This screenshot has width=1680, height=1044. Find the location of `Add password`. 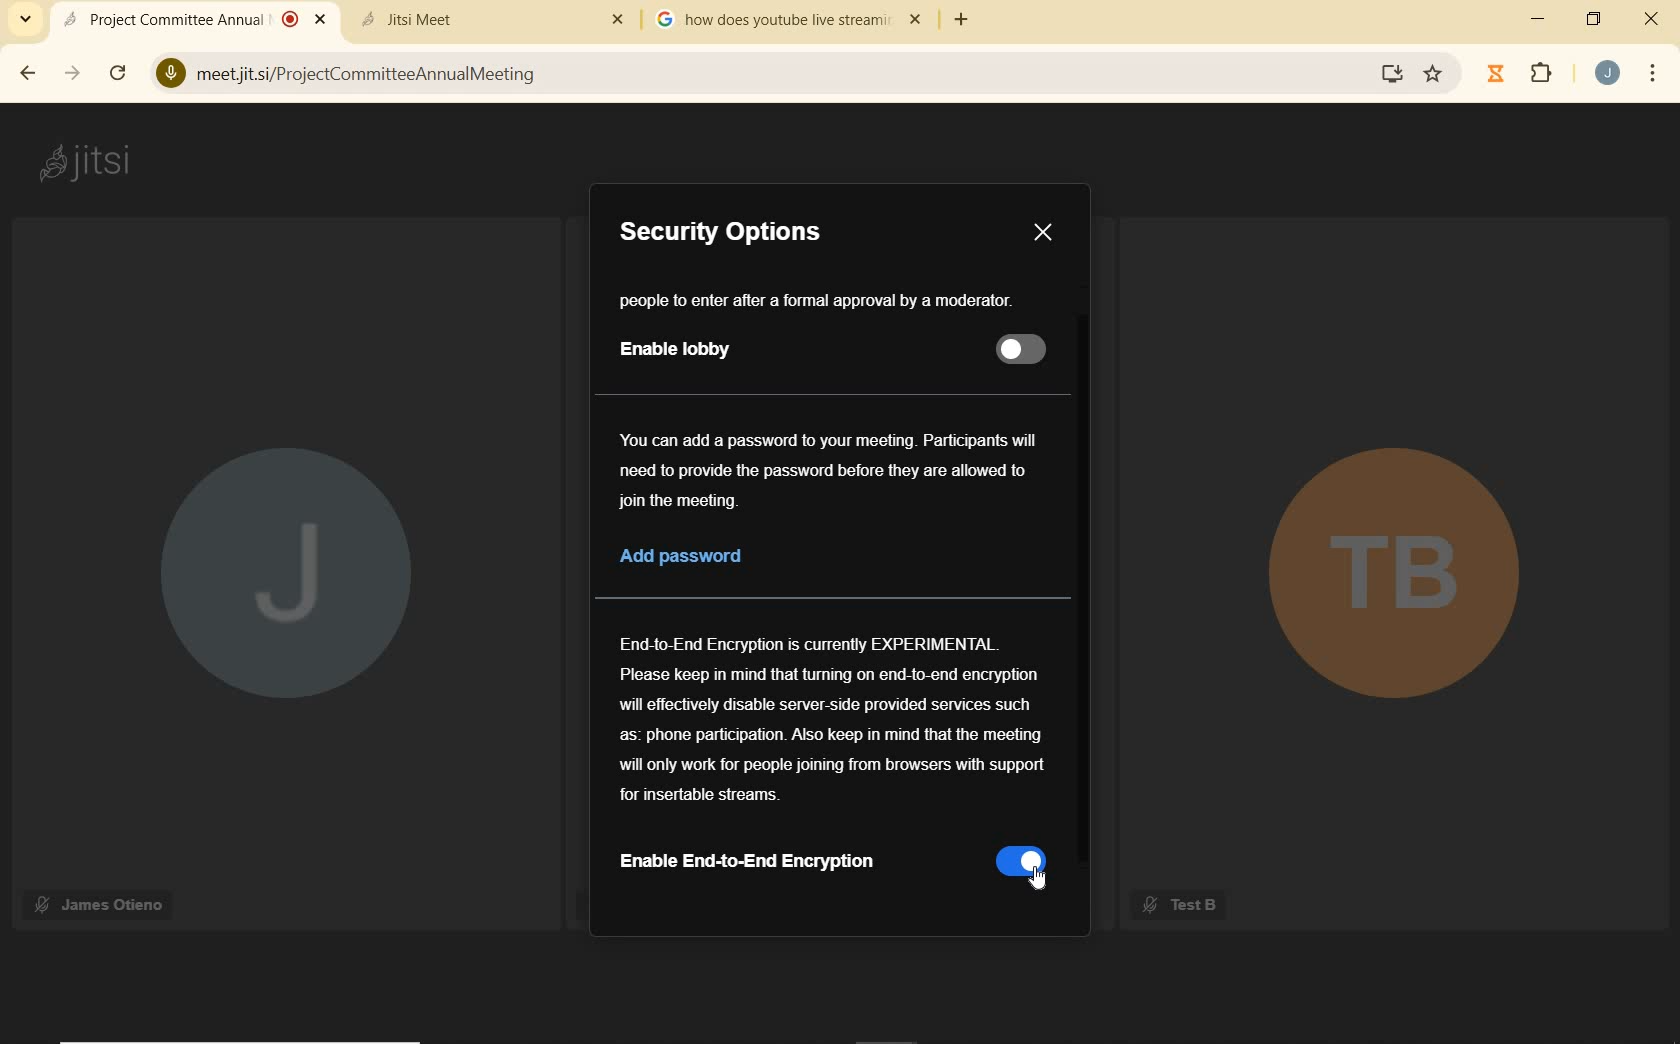

Add password is located at coordinates (699, 557).